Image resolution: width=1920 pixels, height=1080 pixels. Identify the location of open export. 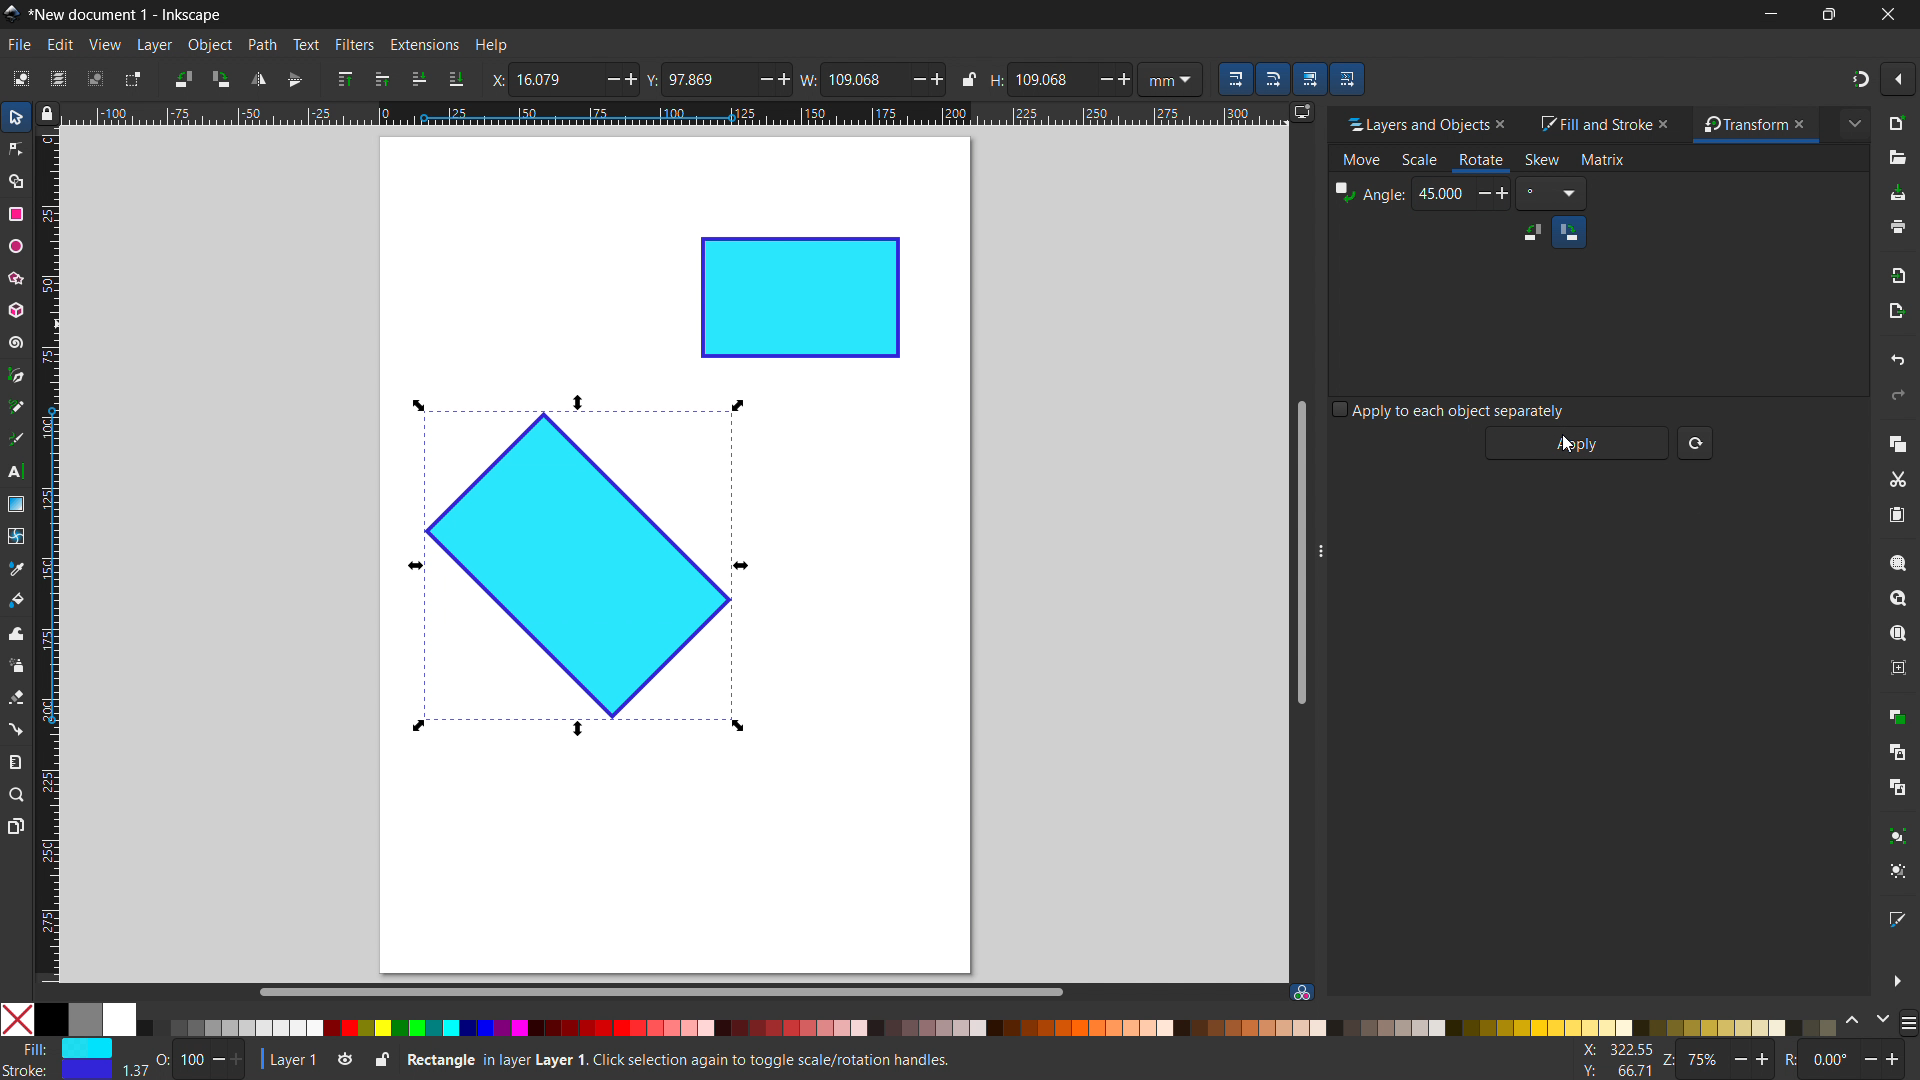
(1896, 310).